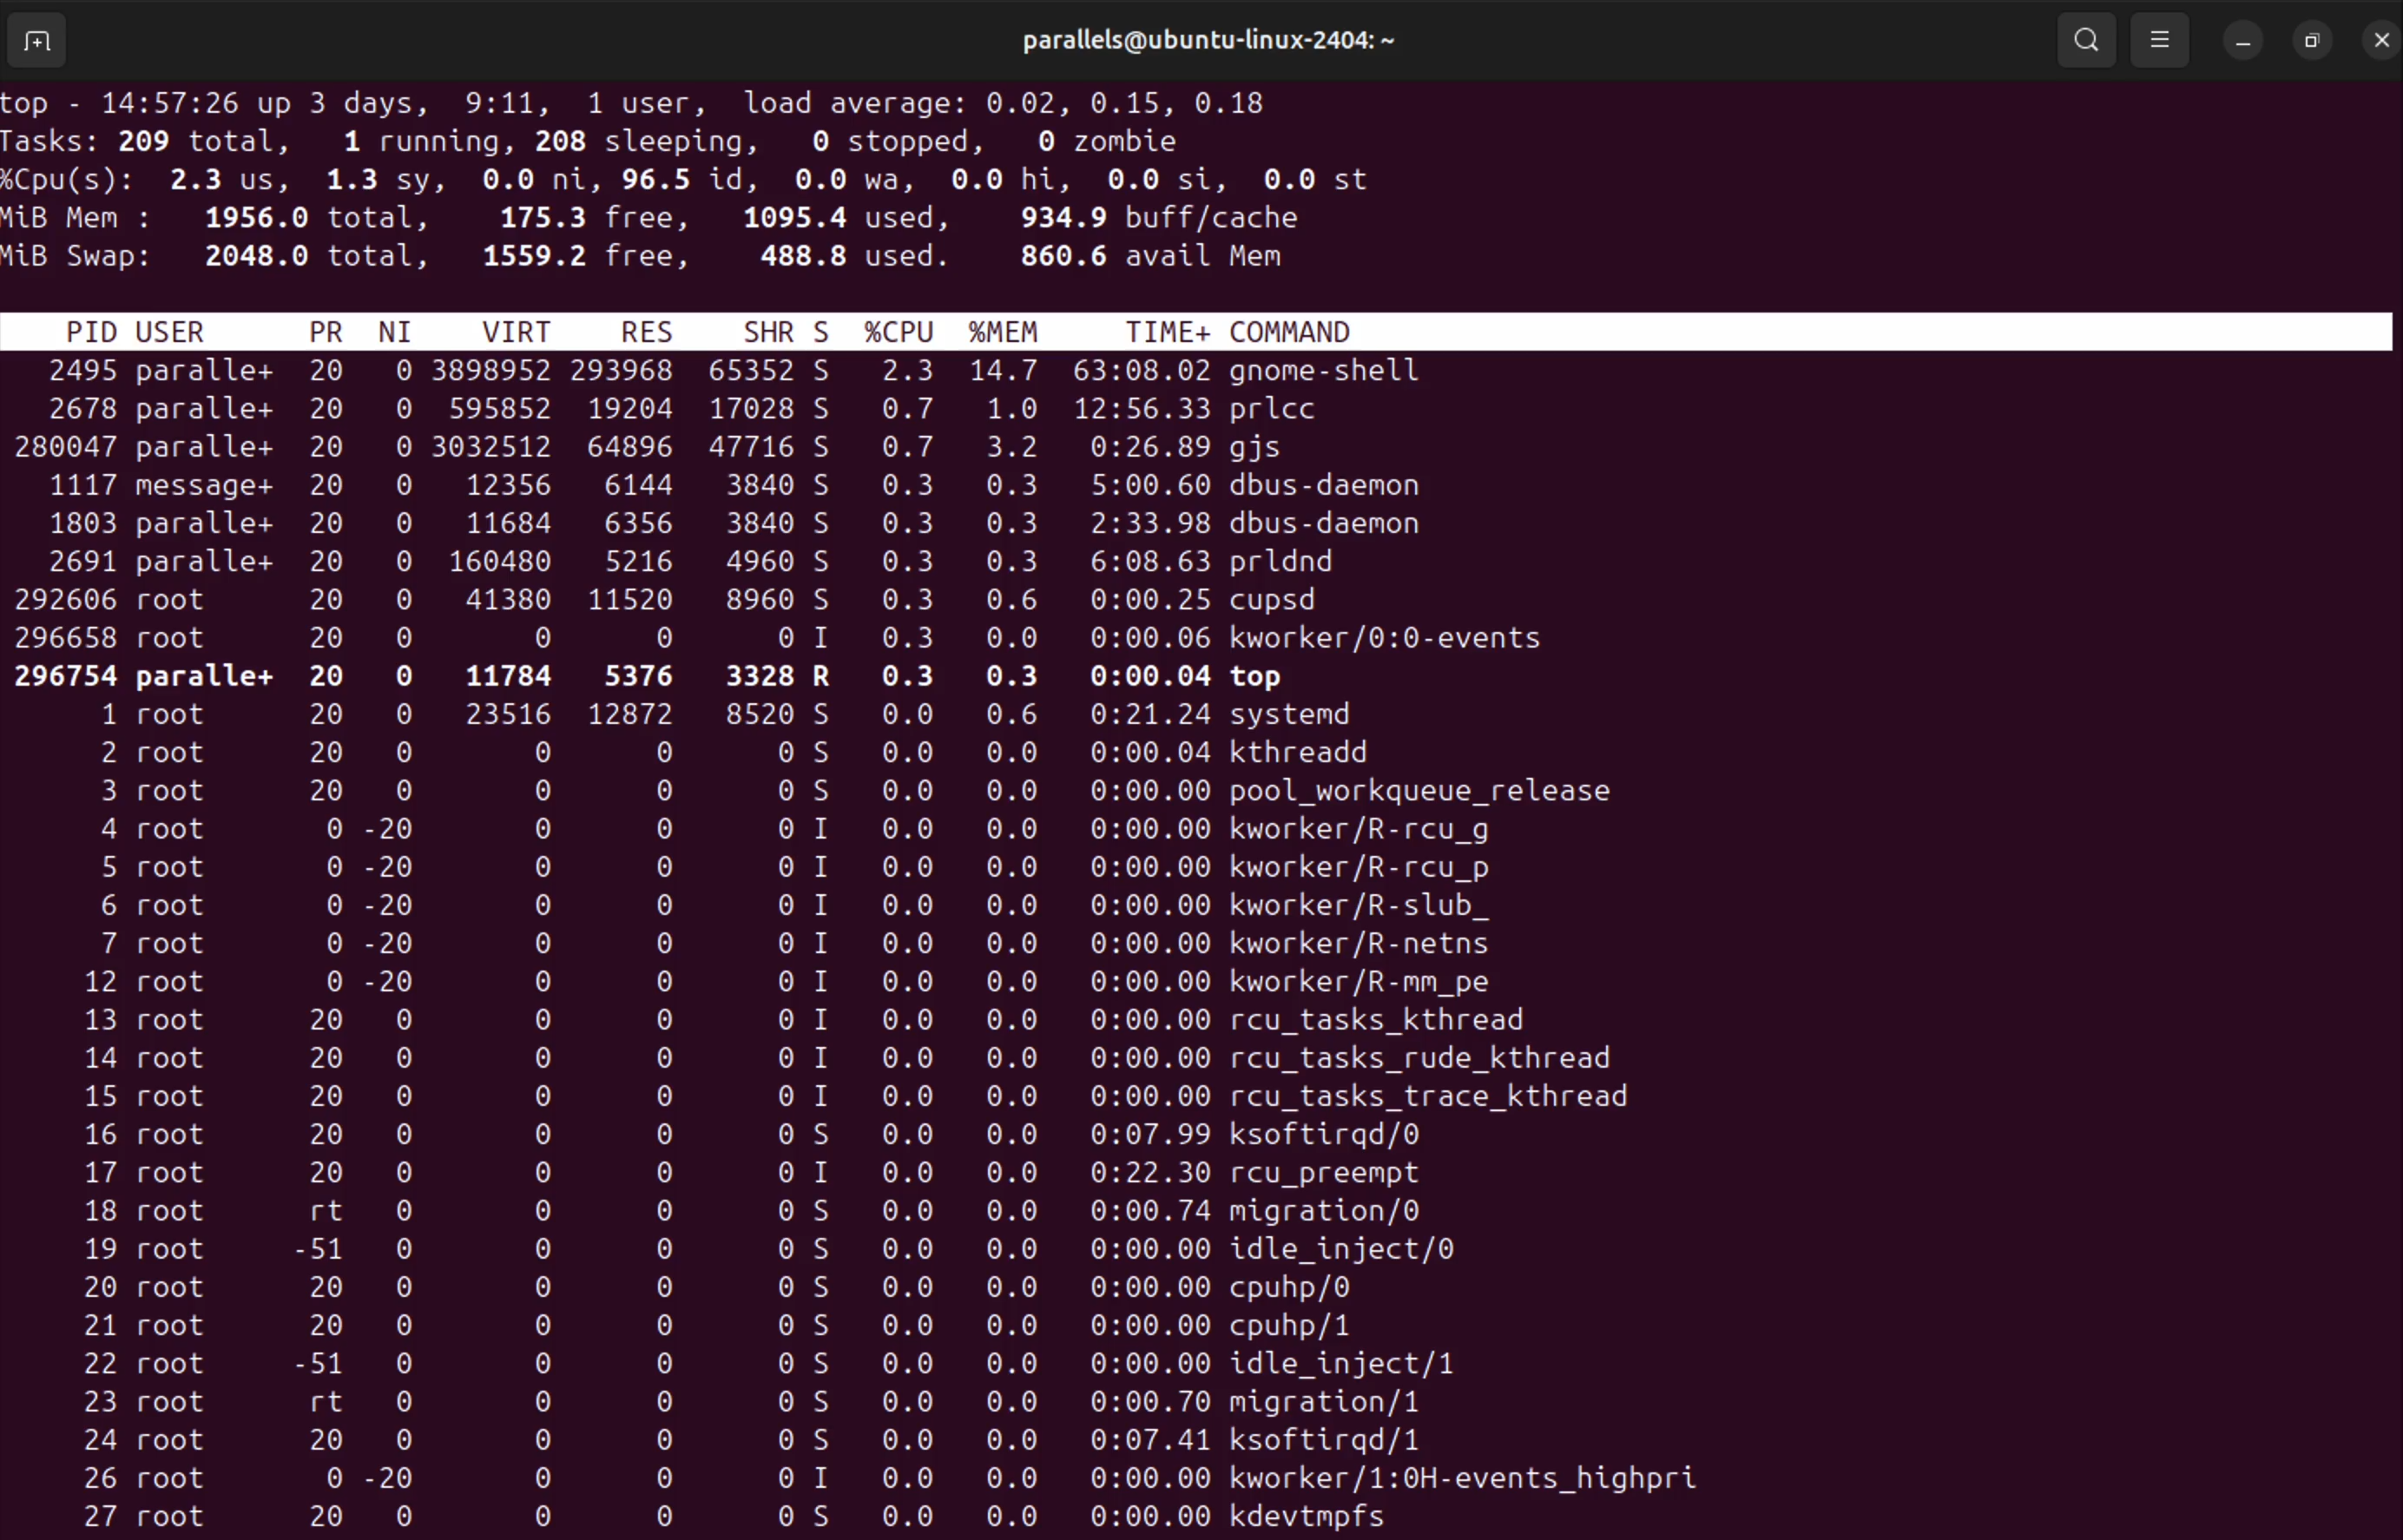  Describe the element at coordinates (1220, 40) in the screenshot. I see `barallels@ubuntu-1linux-2404:-` at that location.